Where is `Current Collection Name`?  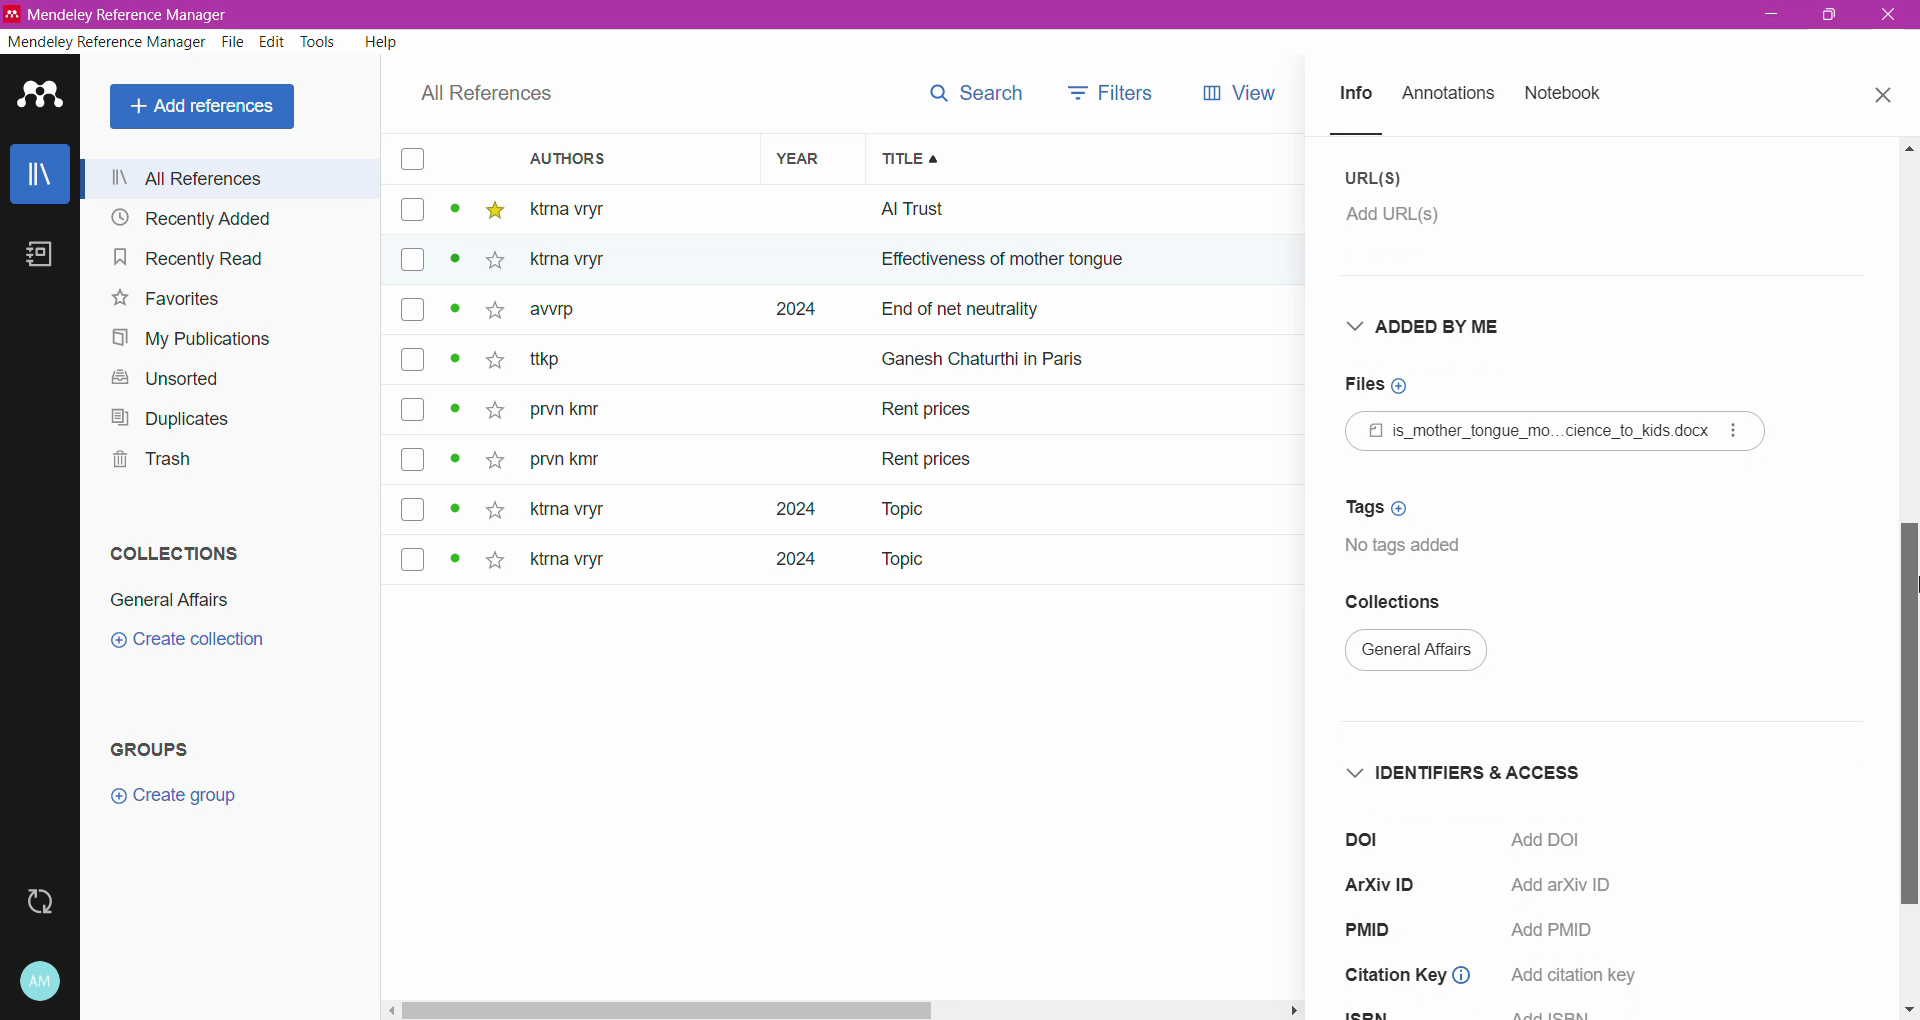 Current Collection Name is located at coordinates (1418, 653).